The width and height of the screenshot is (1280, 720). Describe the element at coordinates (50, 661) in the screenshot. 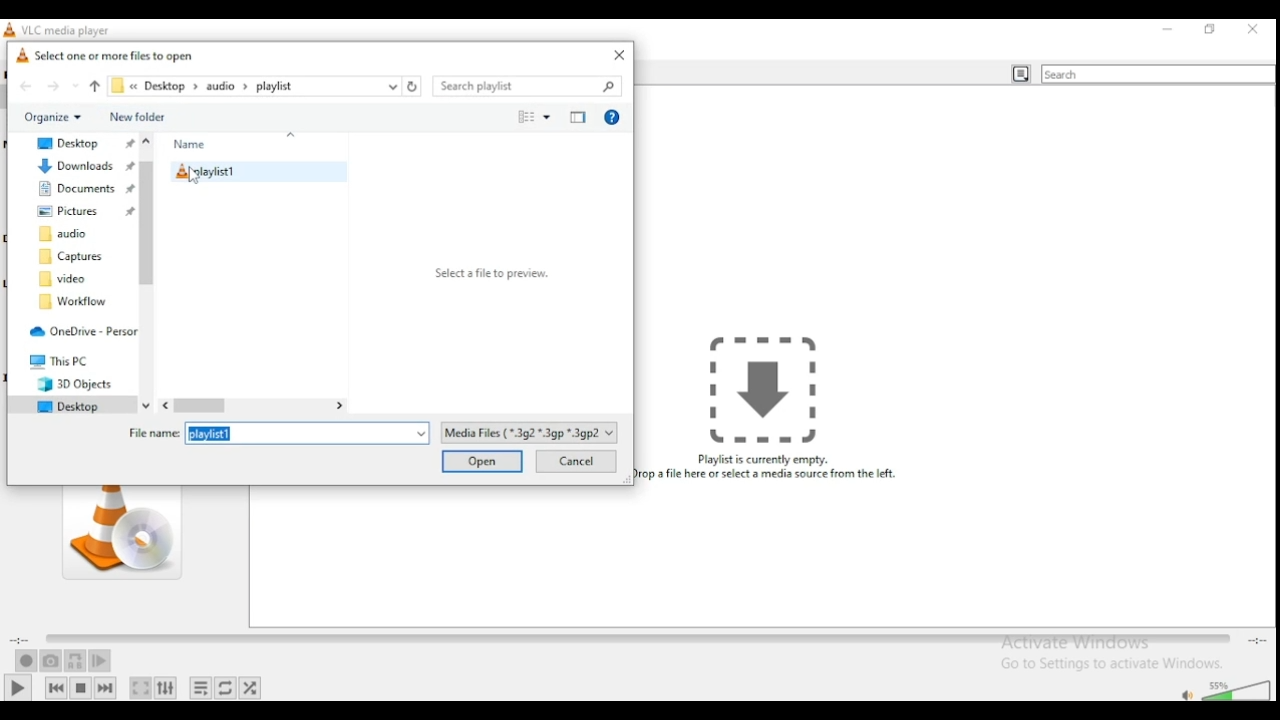

I see `take a snapshot` at that location.